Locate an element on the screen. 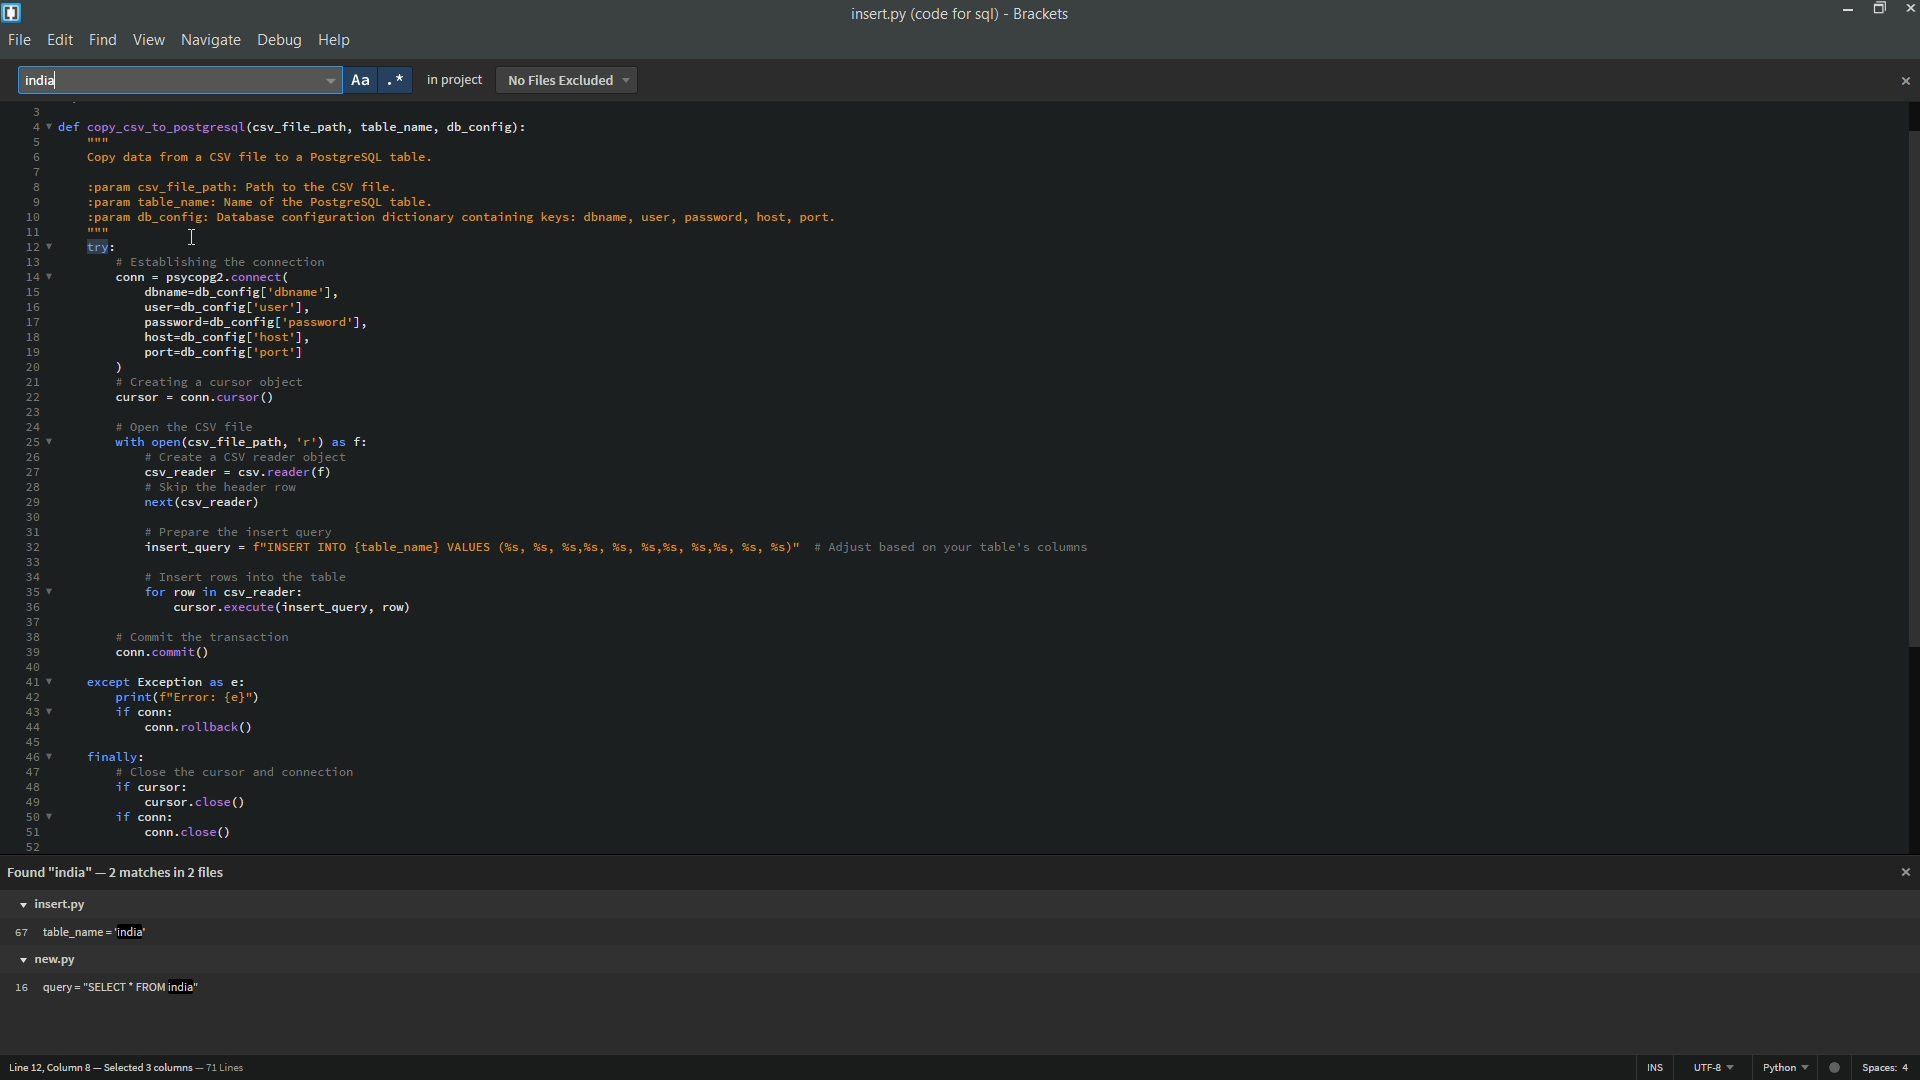  new.py is located at coordinates (47, 958).